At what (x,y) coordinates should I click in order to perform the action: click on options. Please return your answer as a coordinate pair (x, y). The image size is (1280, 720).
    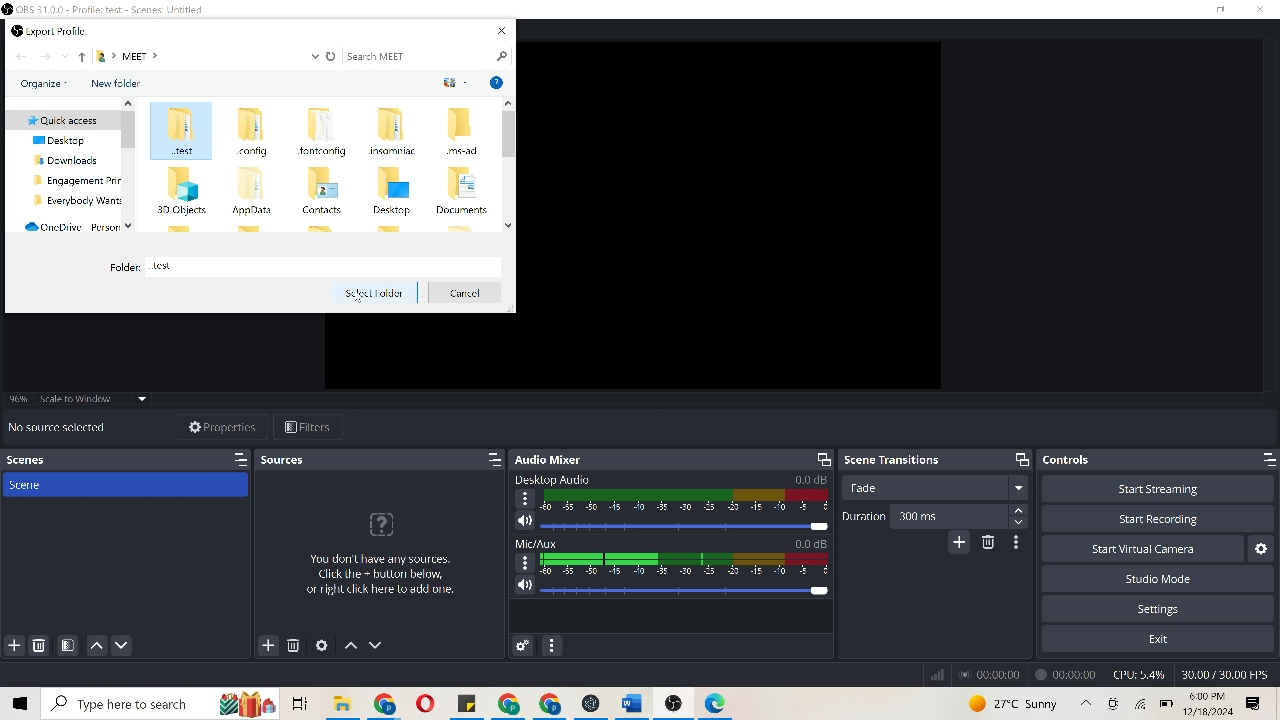
    Looking at the image, I should click on (525, 562).